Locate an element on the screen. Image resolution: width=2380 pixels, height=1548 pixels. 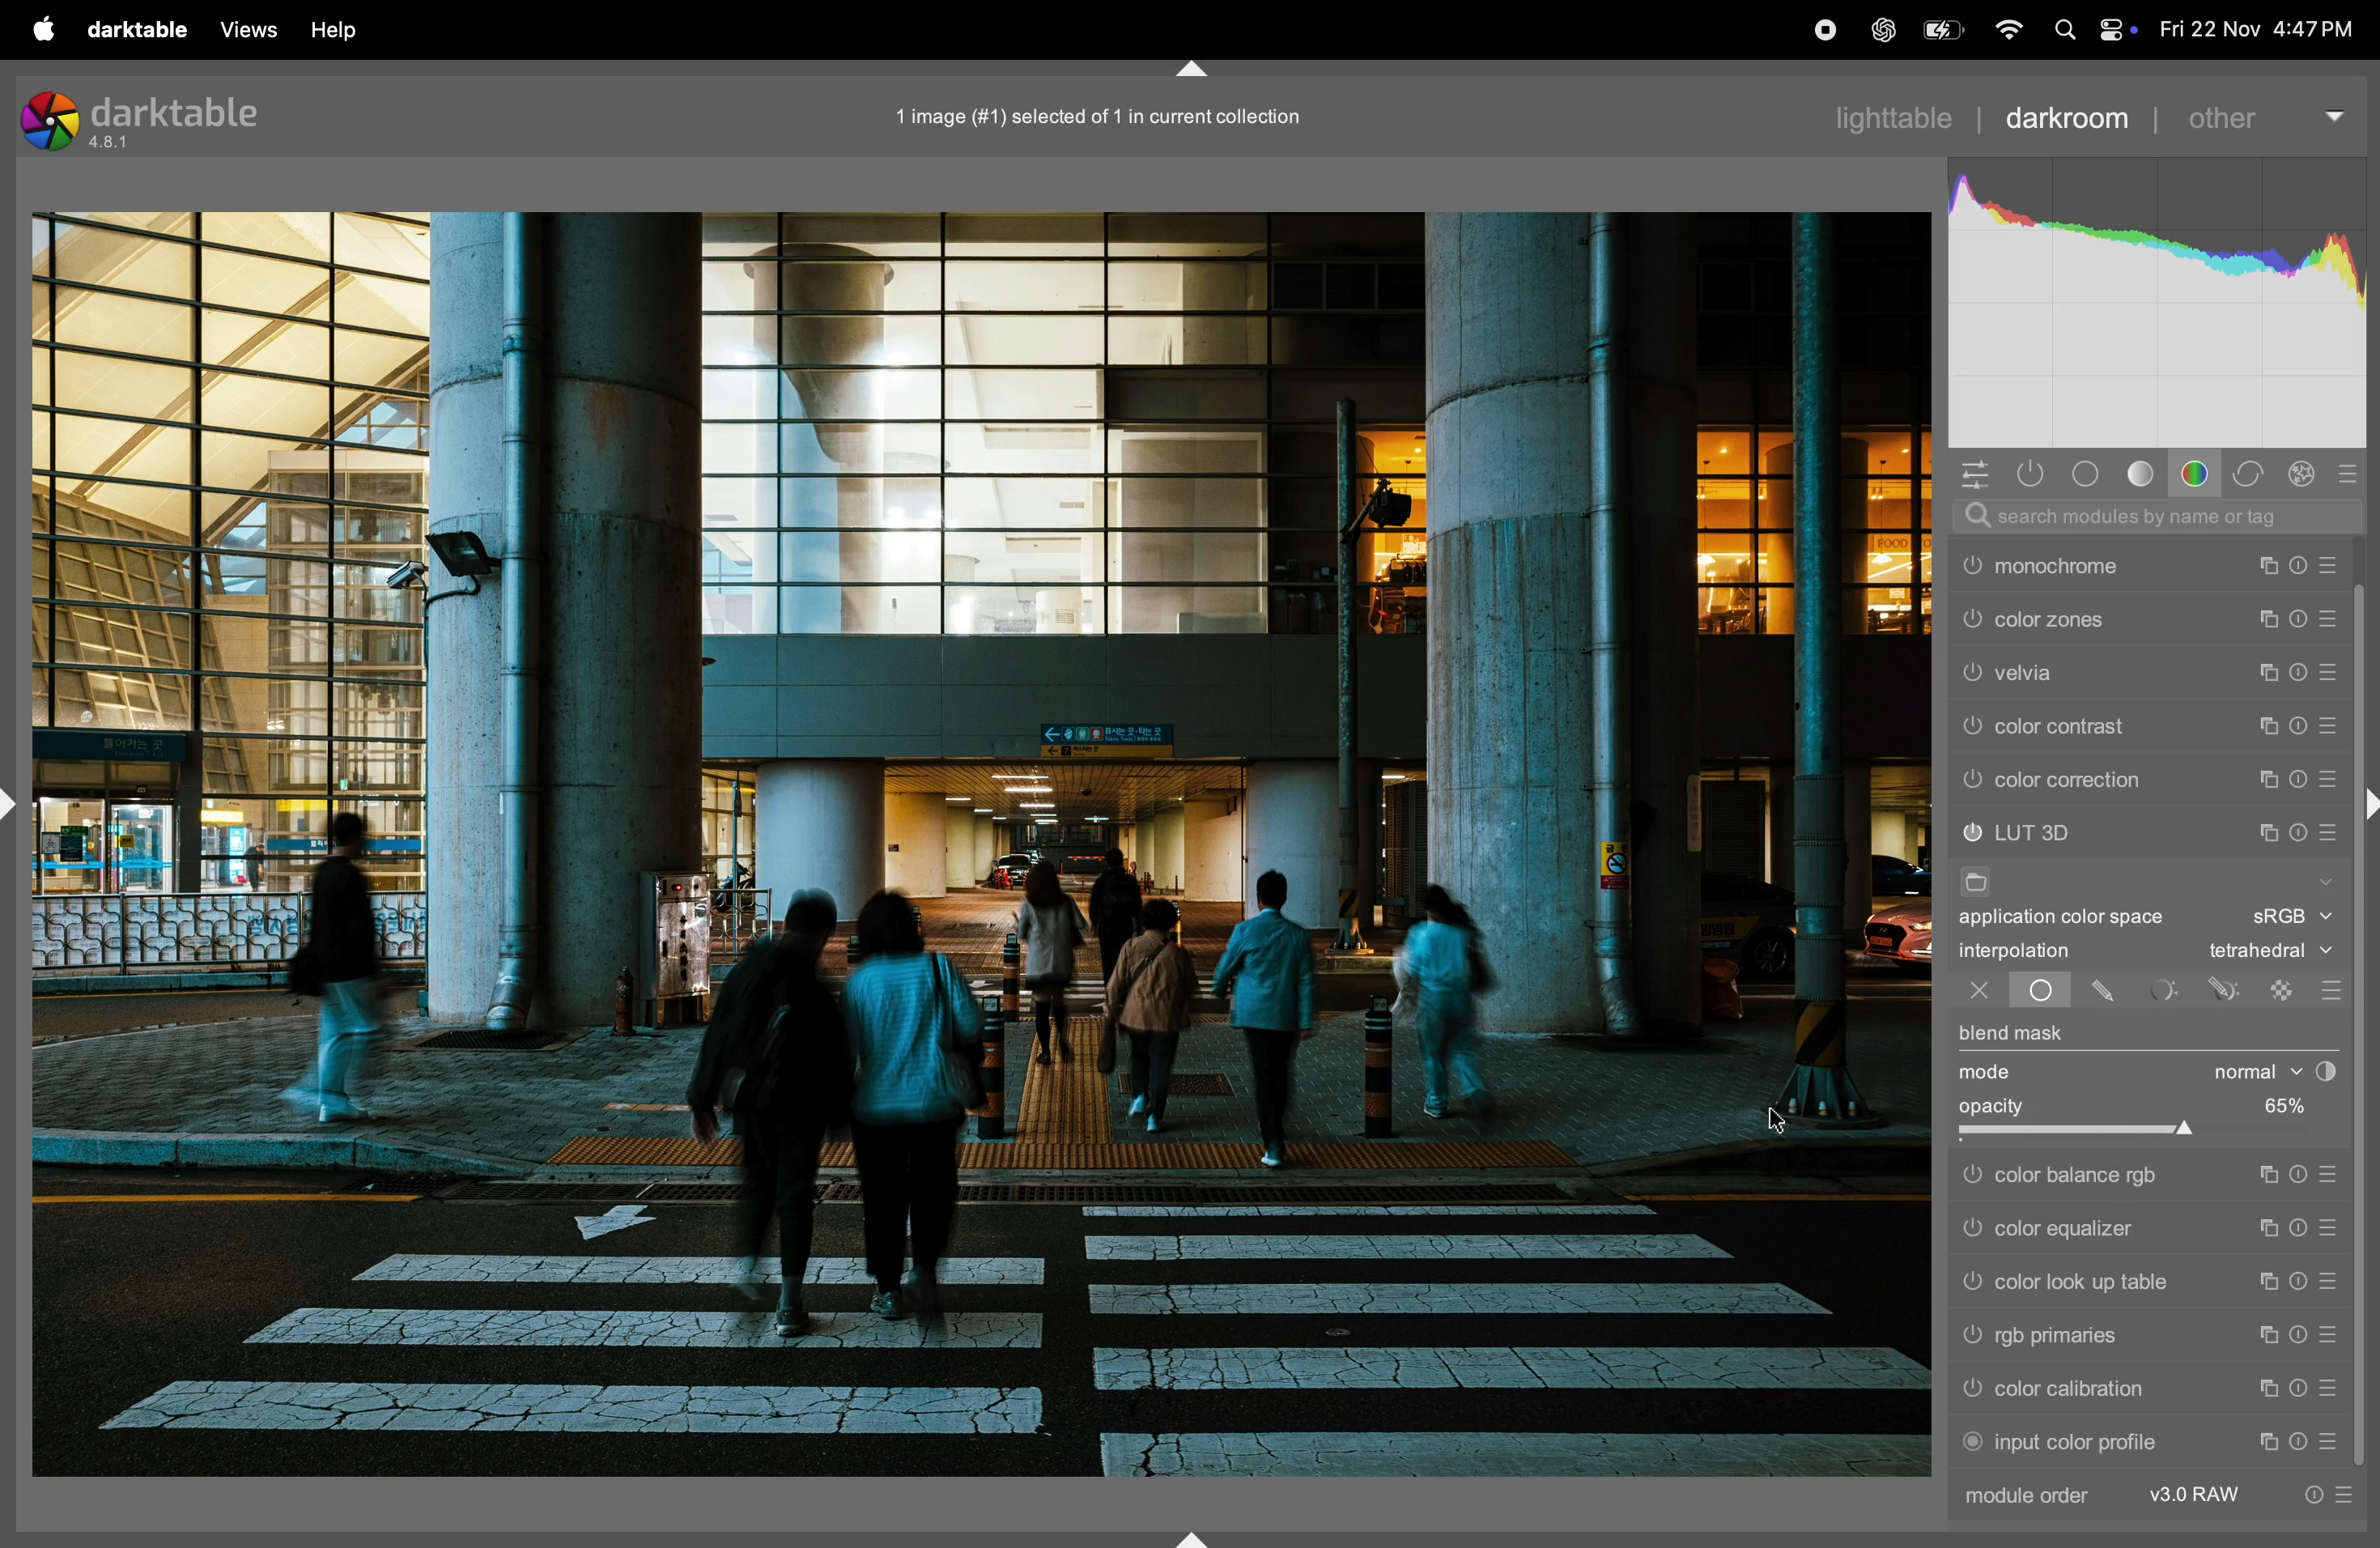
reset is located at coordinates (2298, 828).